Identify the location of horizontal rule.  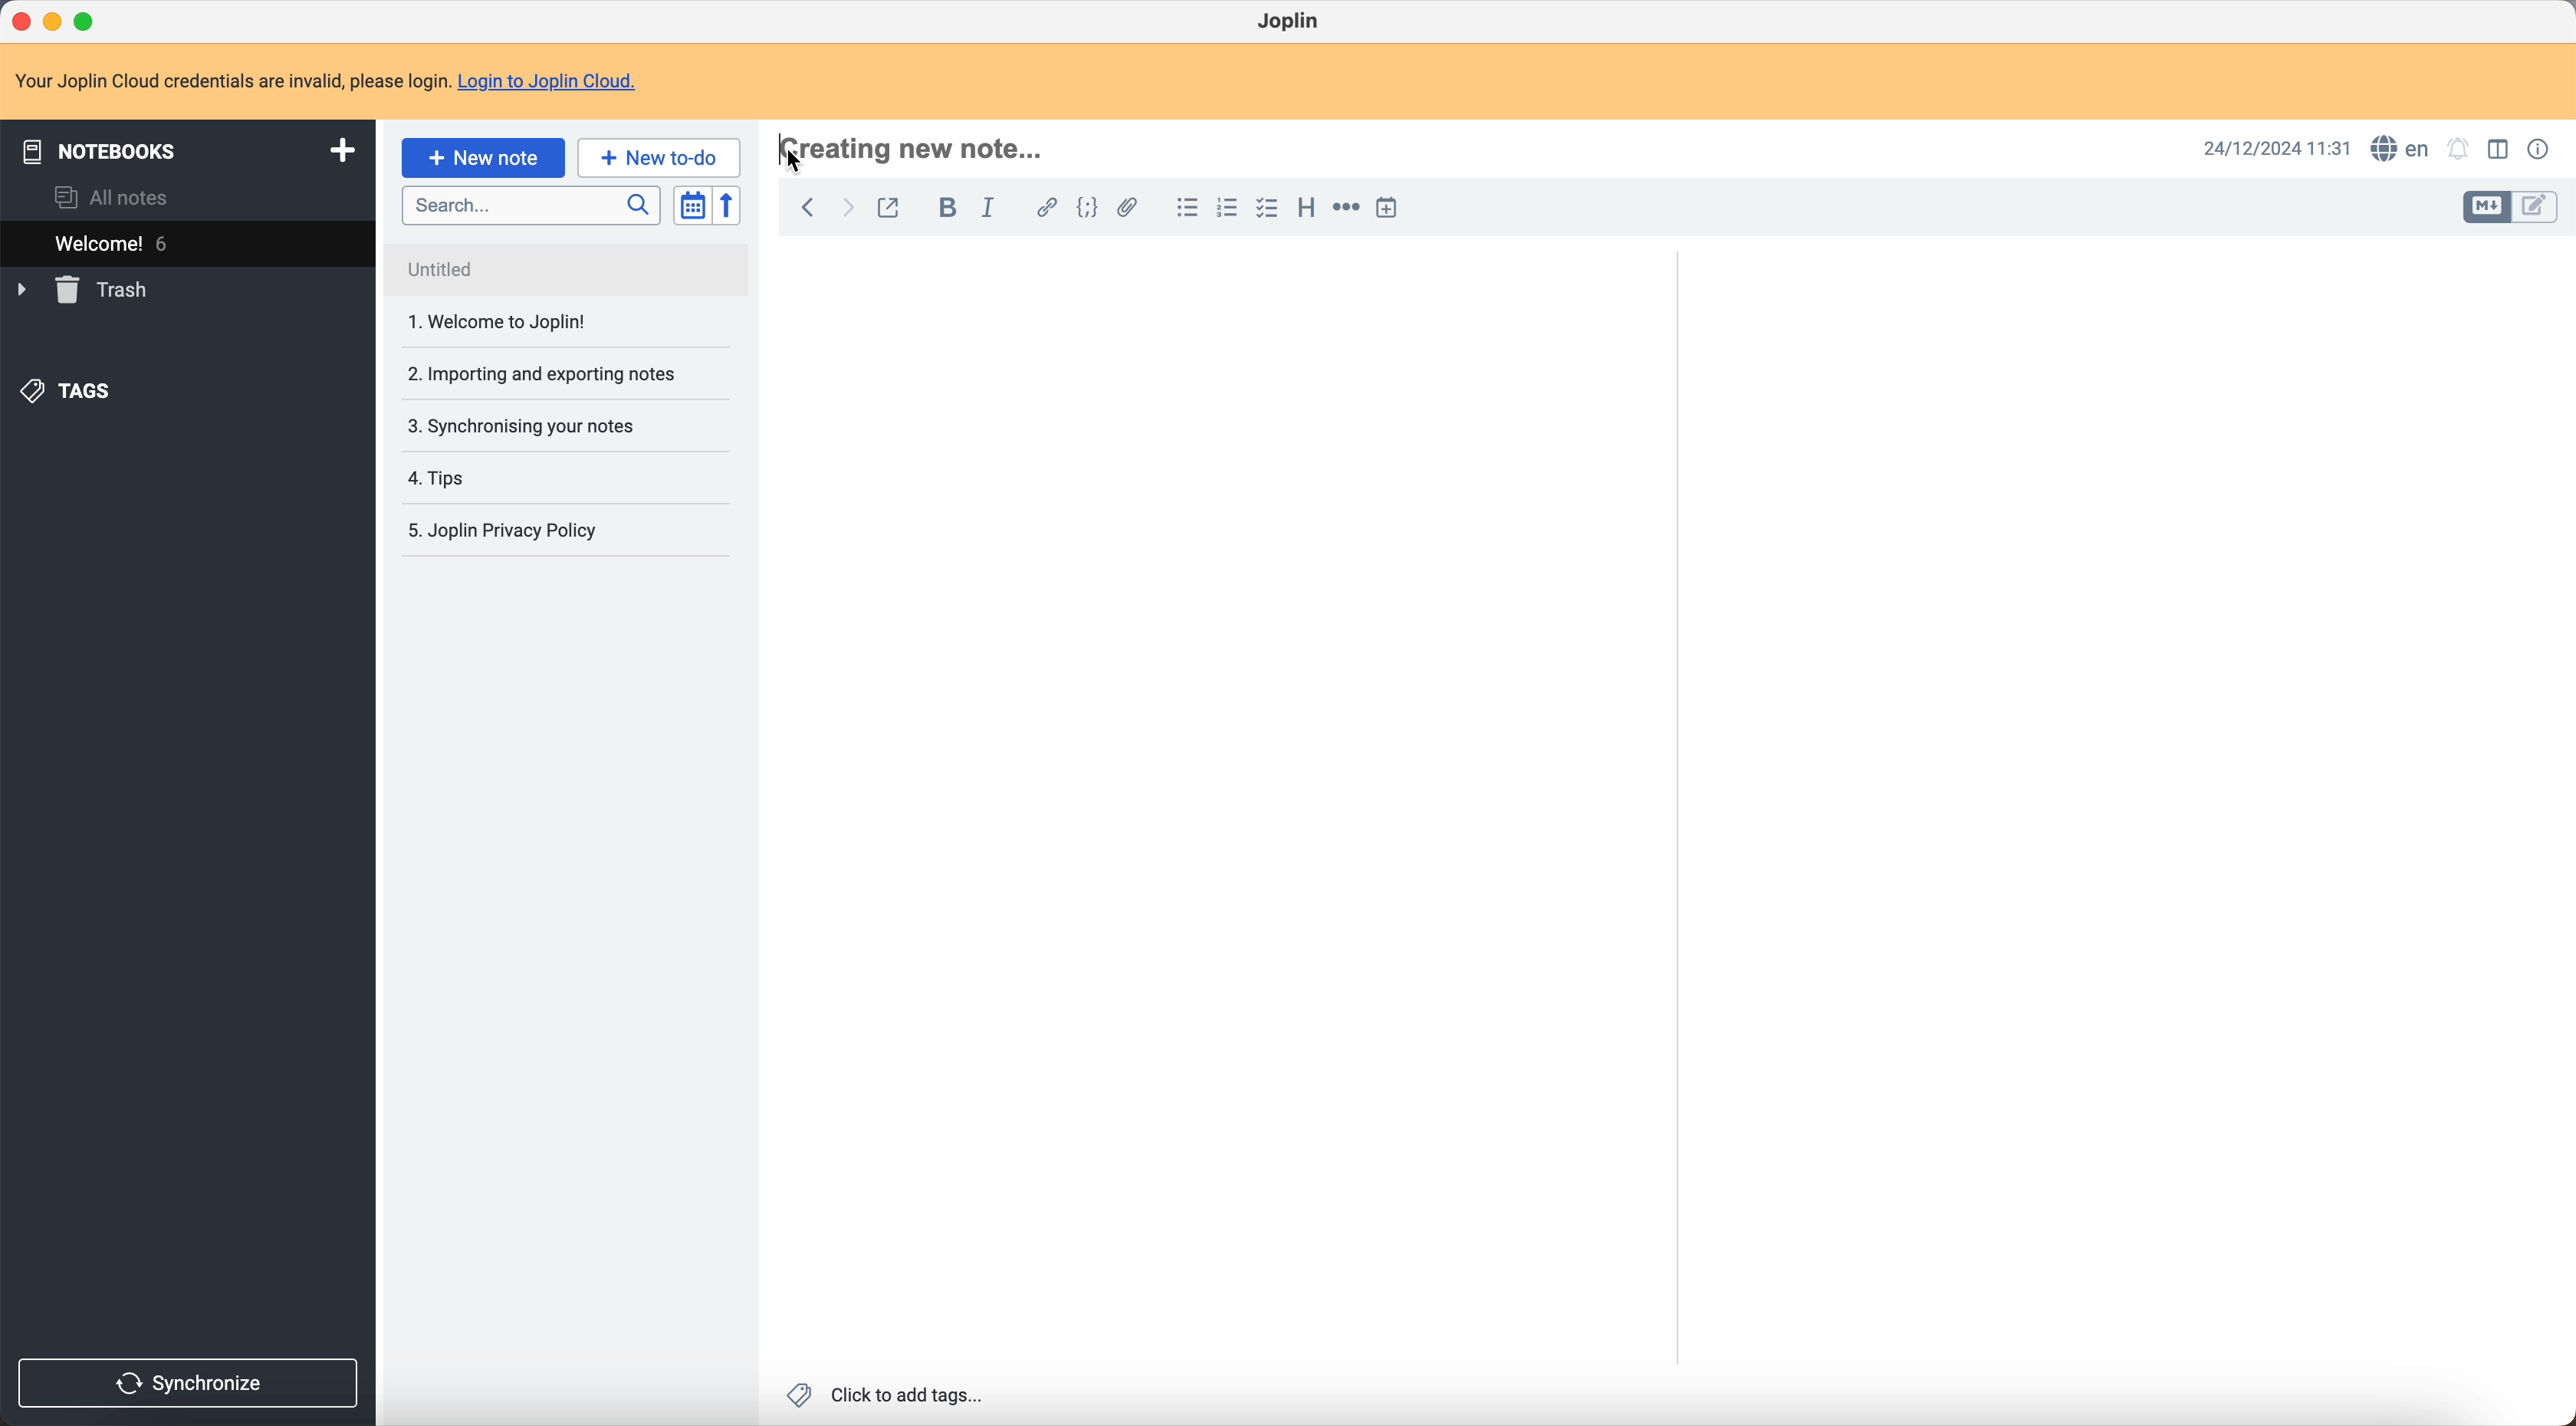
(1346, 207).